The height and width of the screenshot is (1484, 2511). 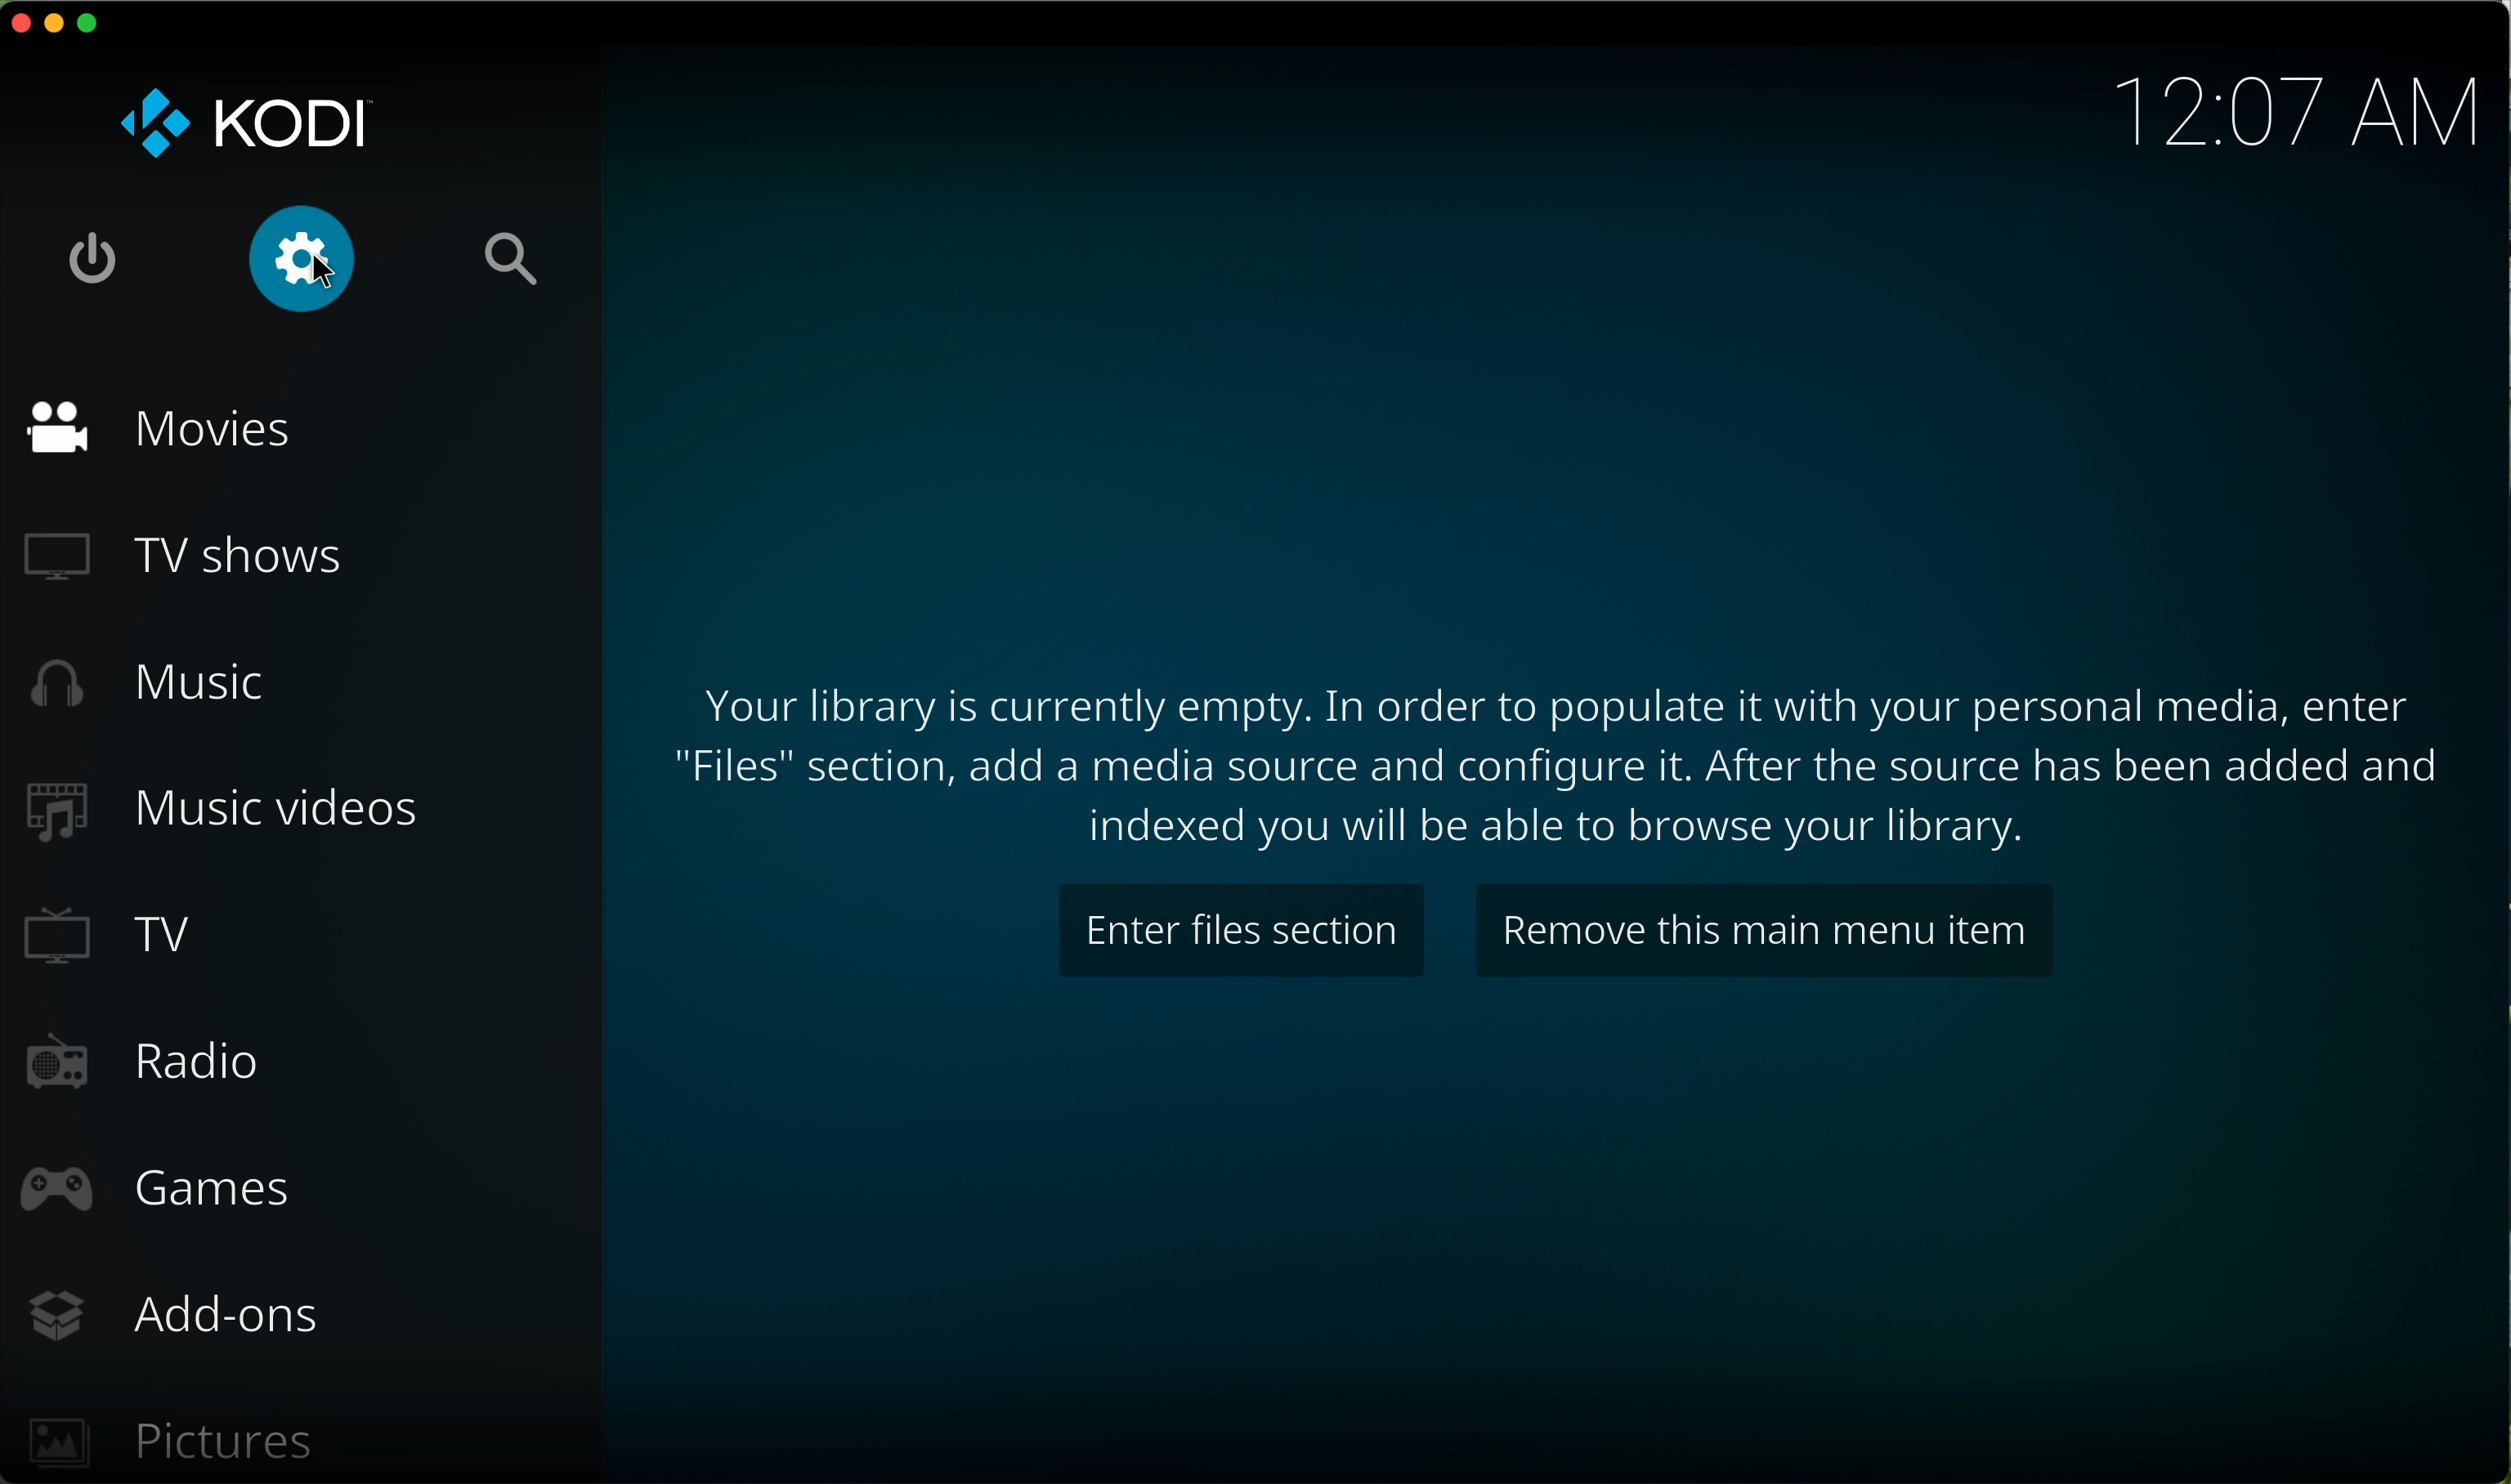 What do you see at coordinates (94, 23) in the screenshot?
I see `maximize` at bounding box center [94, 23].